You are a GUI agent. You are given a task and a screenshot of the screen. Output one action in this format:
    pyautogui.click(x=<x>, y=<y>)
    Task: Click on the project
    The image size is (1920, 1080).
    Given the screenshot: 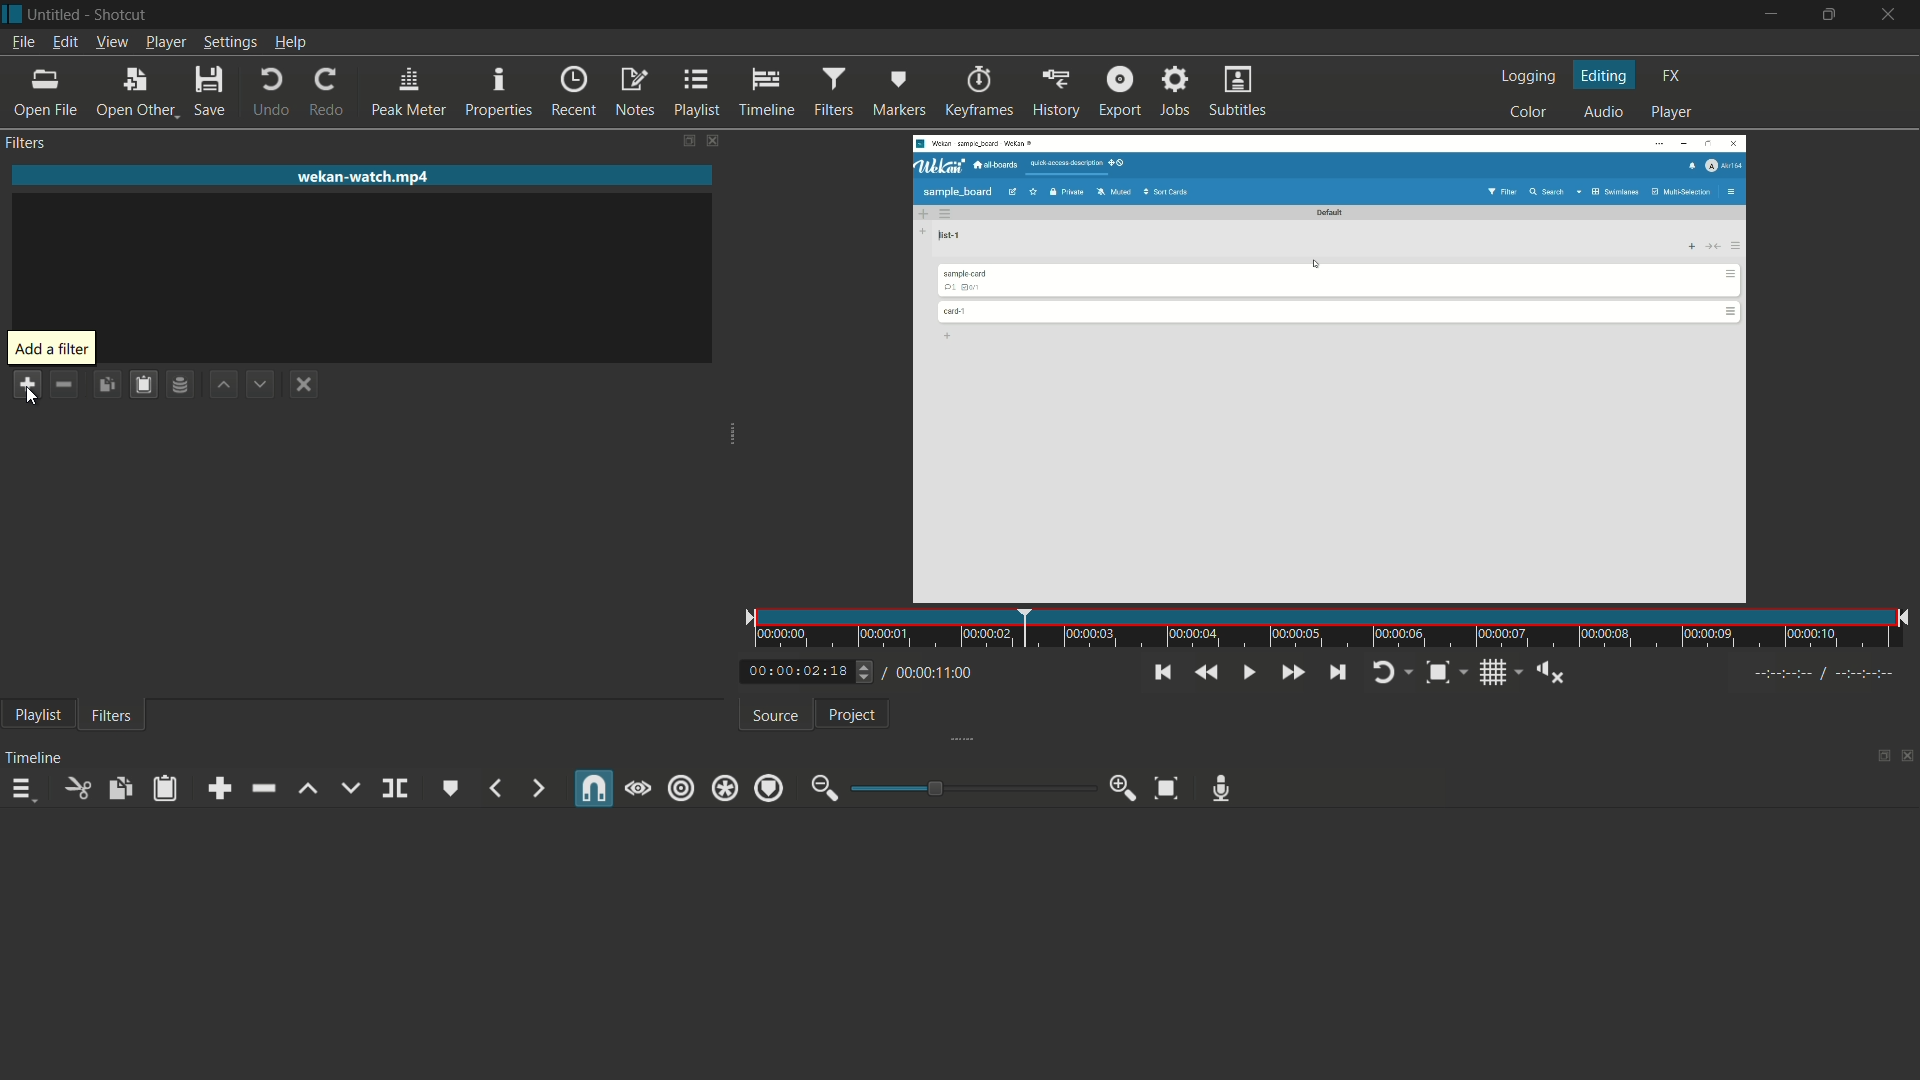 What is the action you would take?
    pyautogui.click(x=854, y=714)
    